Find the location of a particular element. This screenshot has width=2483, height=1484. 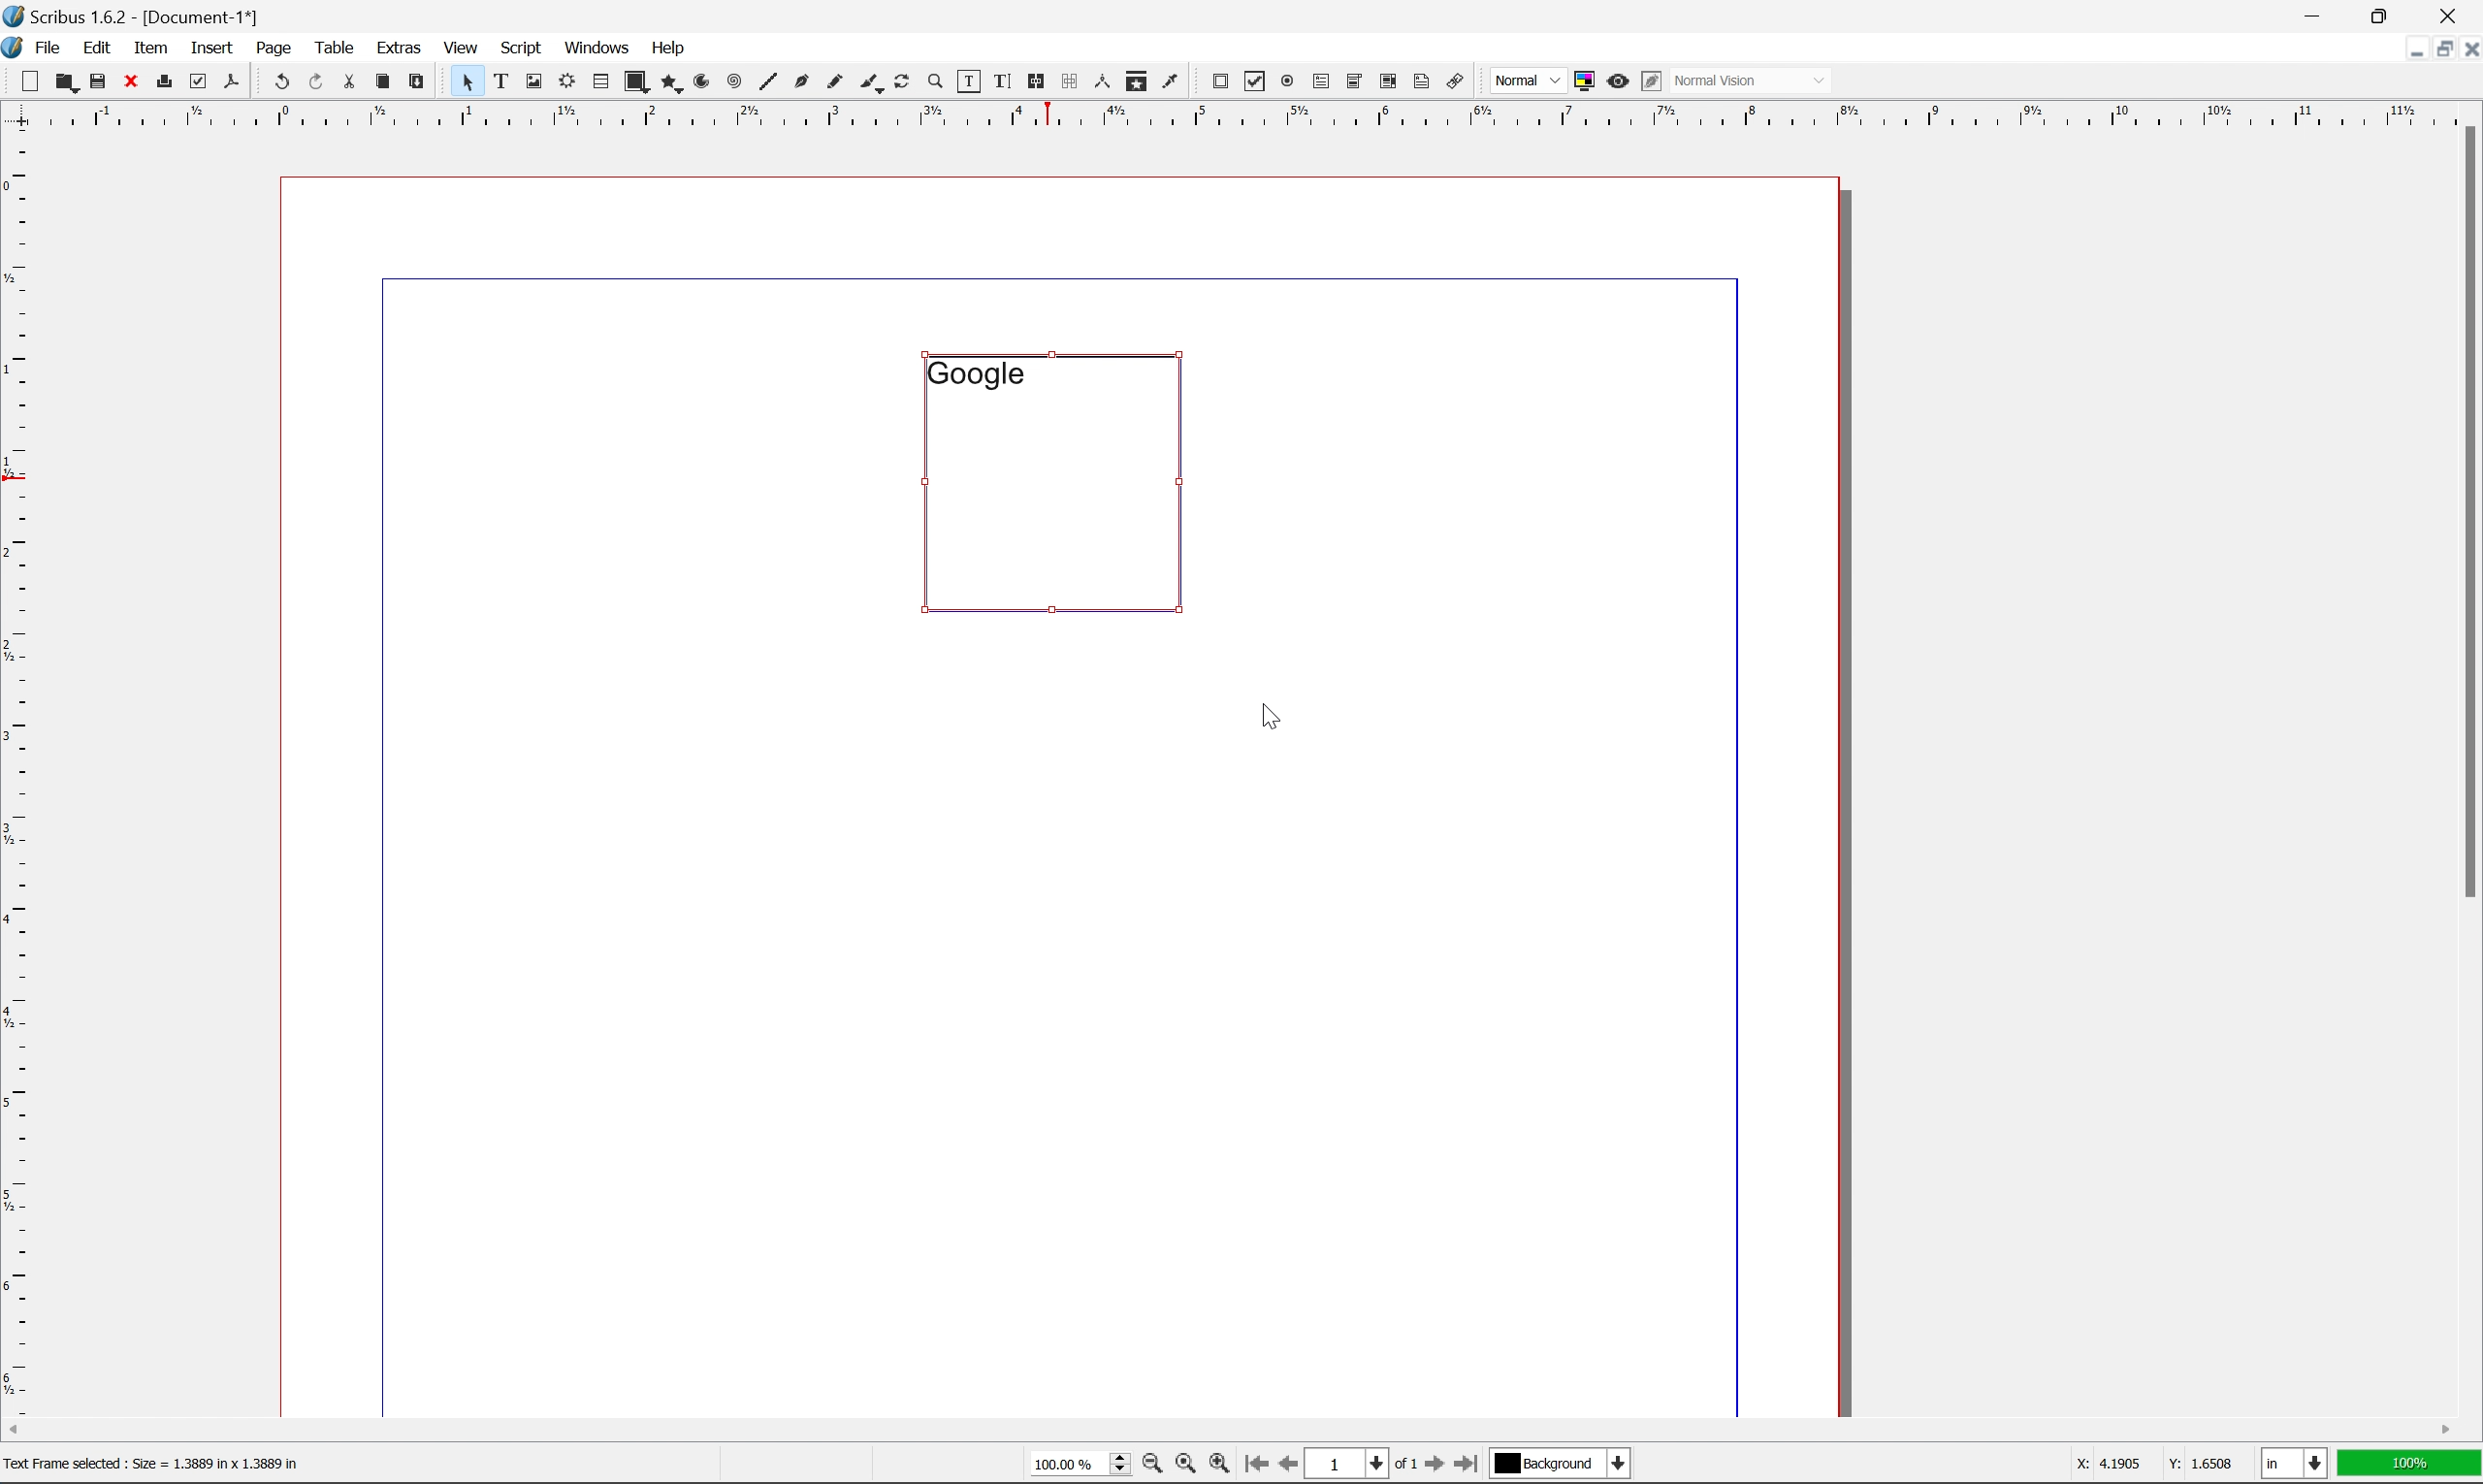

restore down is located at coordinates (2385, 15).